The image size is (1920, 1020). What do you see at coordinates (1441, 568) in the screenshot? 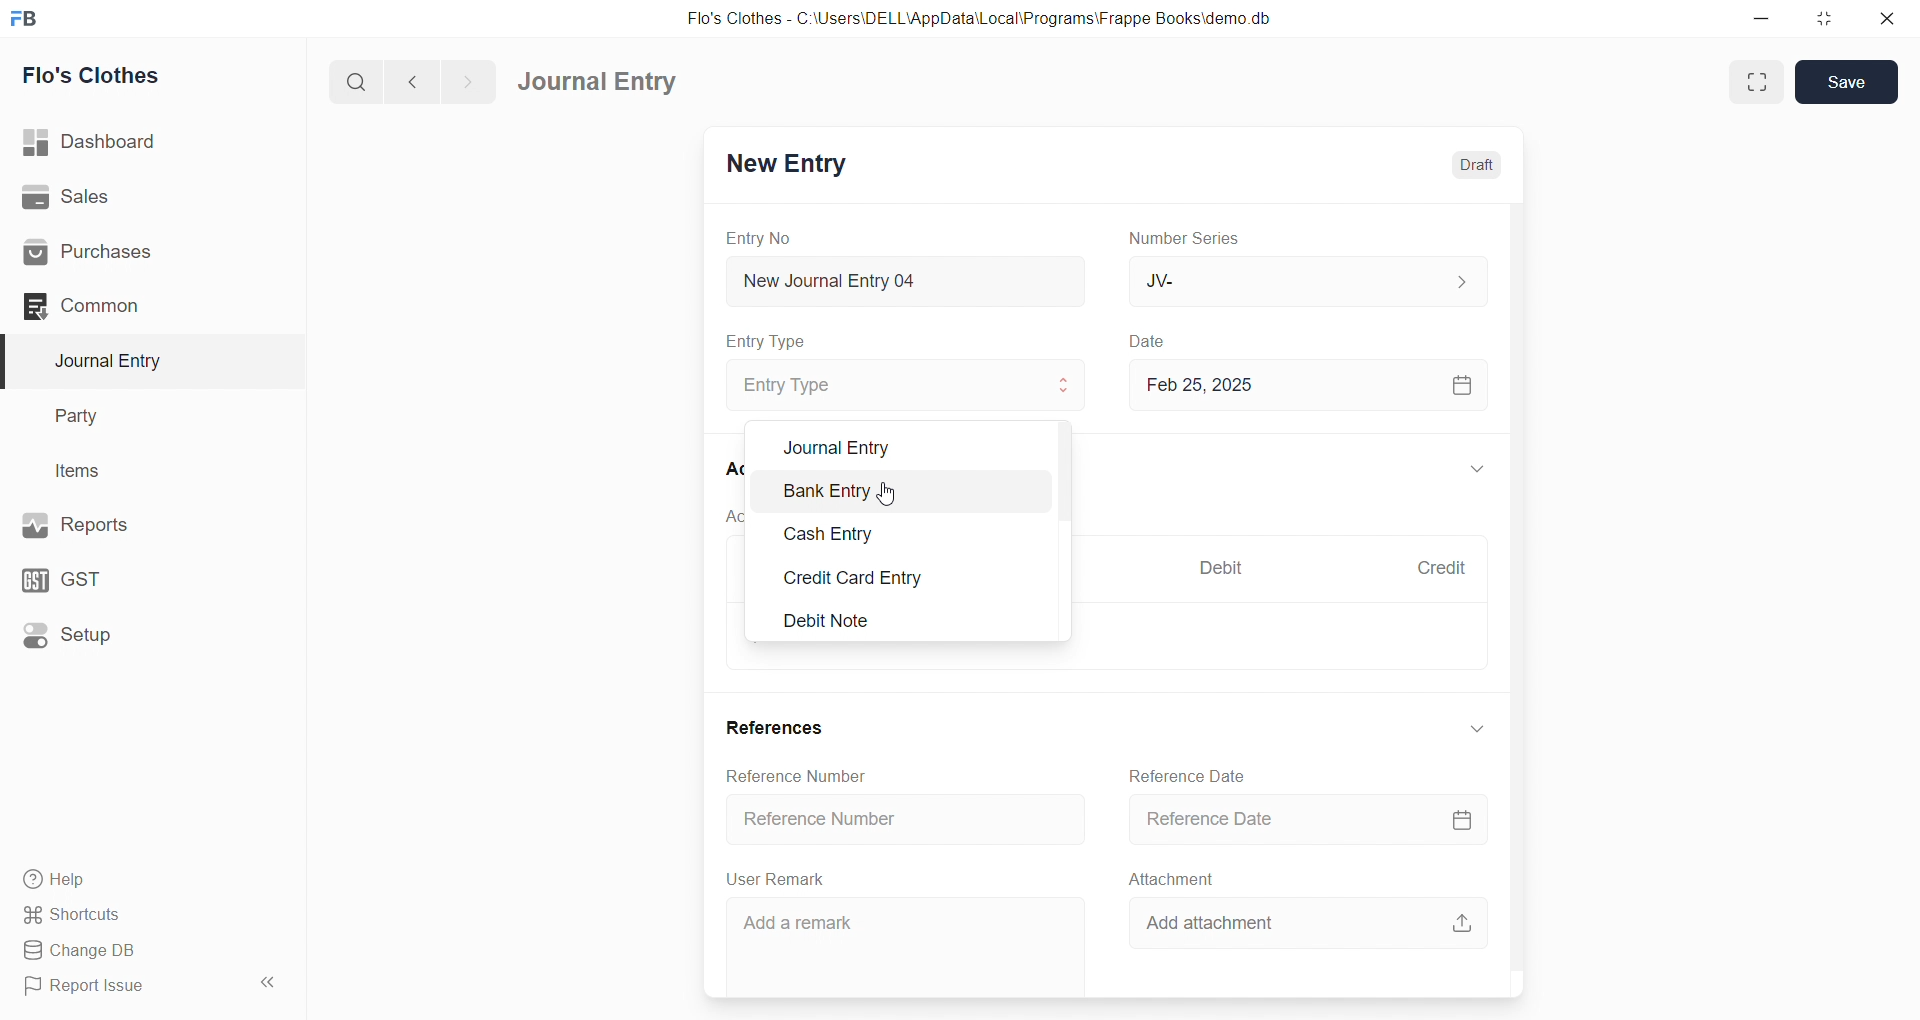
I see `Credit` at bounding box center [1441, 568].